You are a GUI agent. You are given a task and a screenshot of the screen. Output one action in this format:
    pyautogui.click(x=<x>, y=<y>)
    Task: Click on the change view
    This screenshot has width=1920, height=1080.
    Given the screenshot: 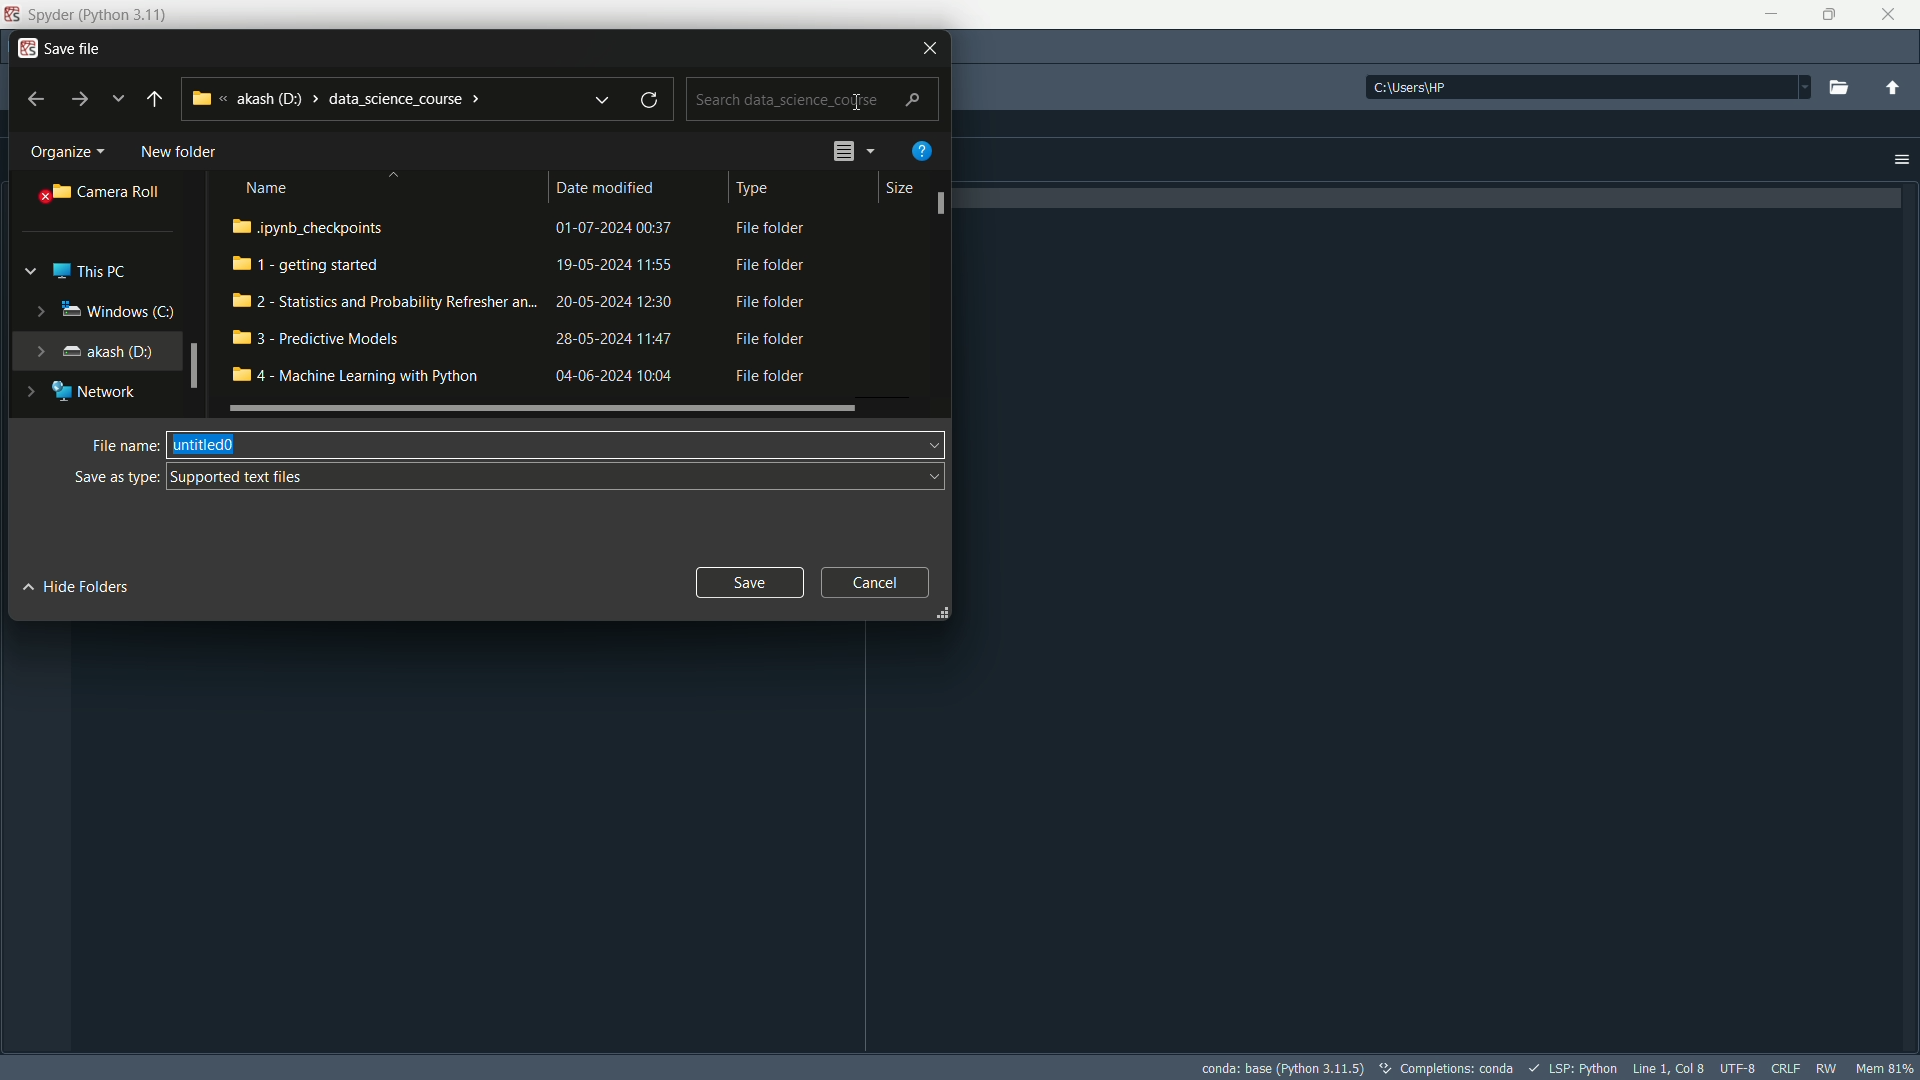 What is the action you would take?
    pyautogui.click(x=855, y=150)
    